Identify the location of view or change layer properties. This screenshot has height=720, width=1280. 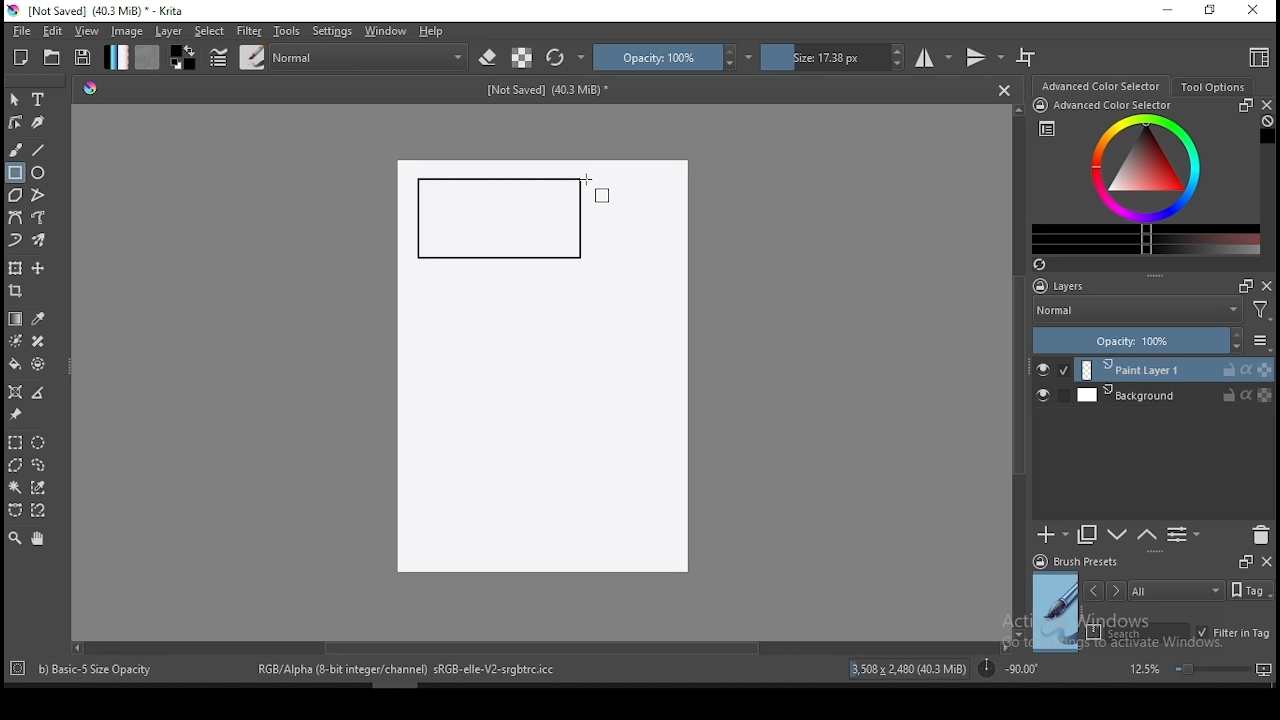
(1183, 534).